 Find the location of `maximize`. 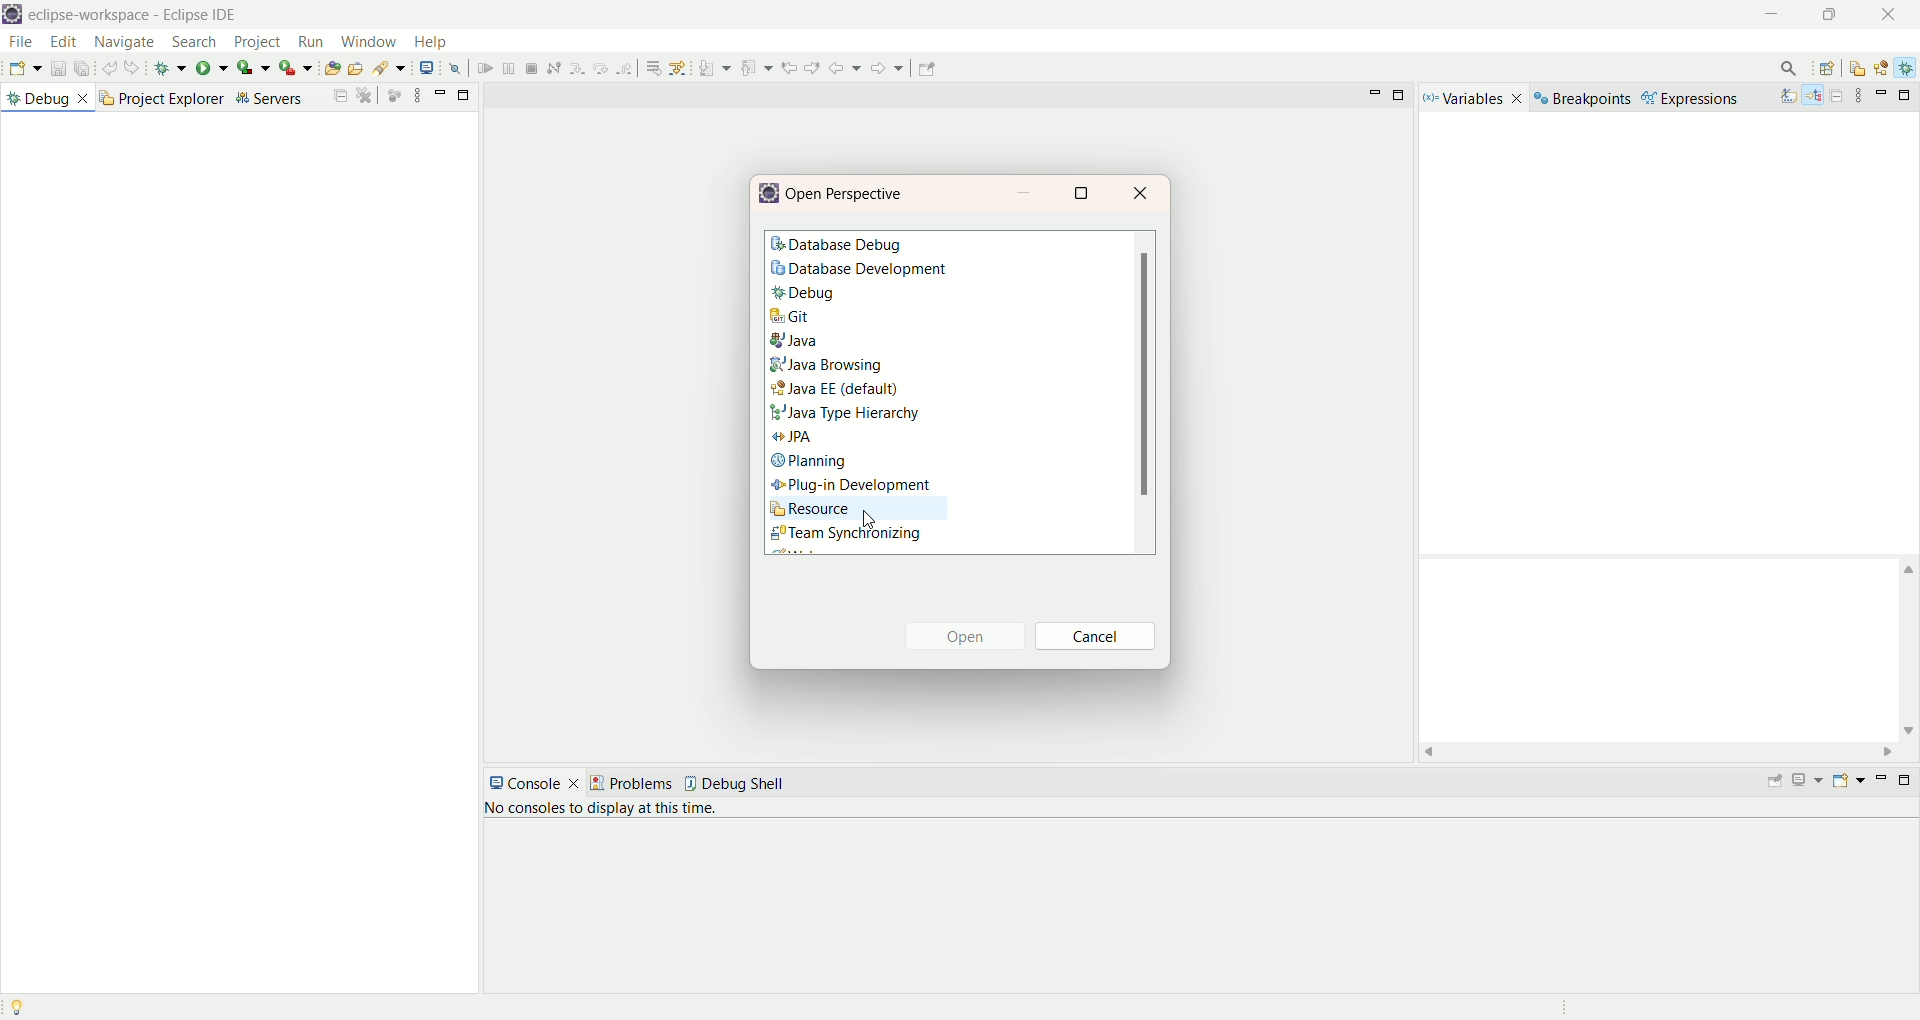

maximize is located at coordinates (1402, 98).